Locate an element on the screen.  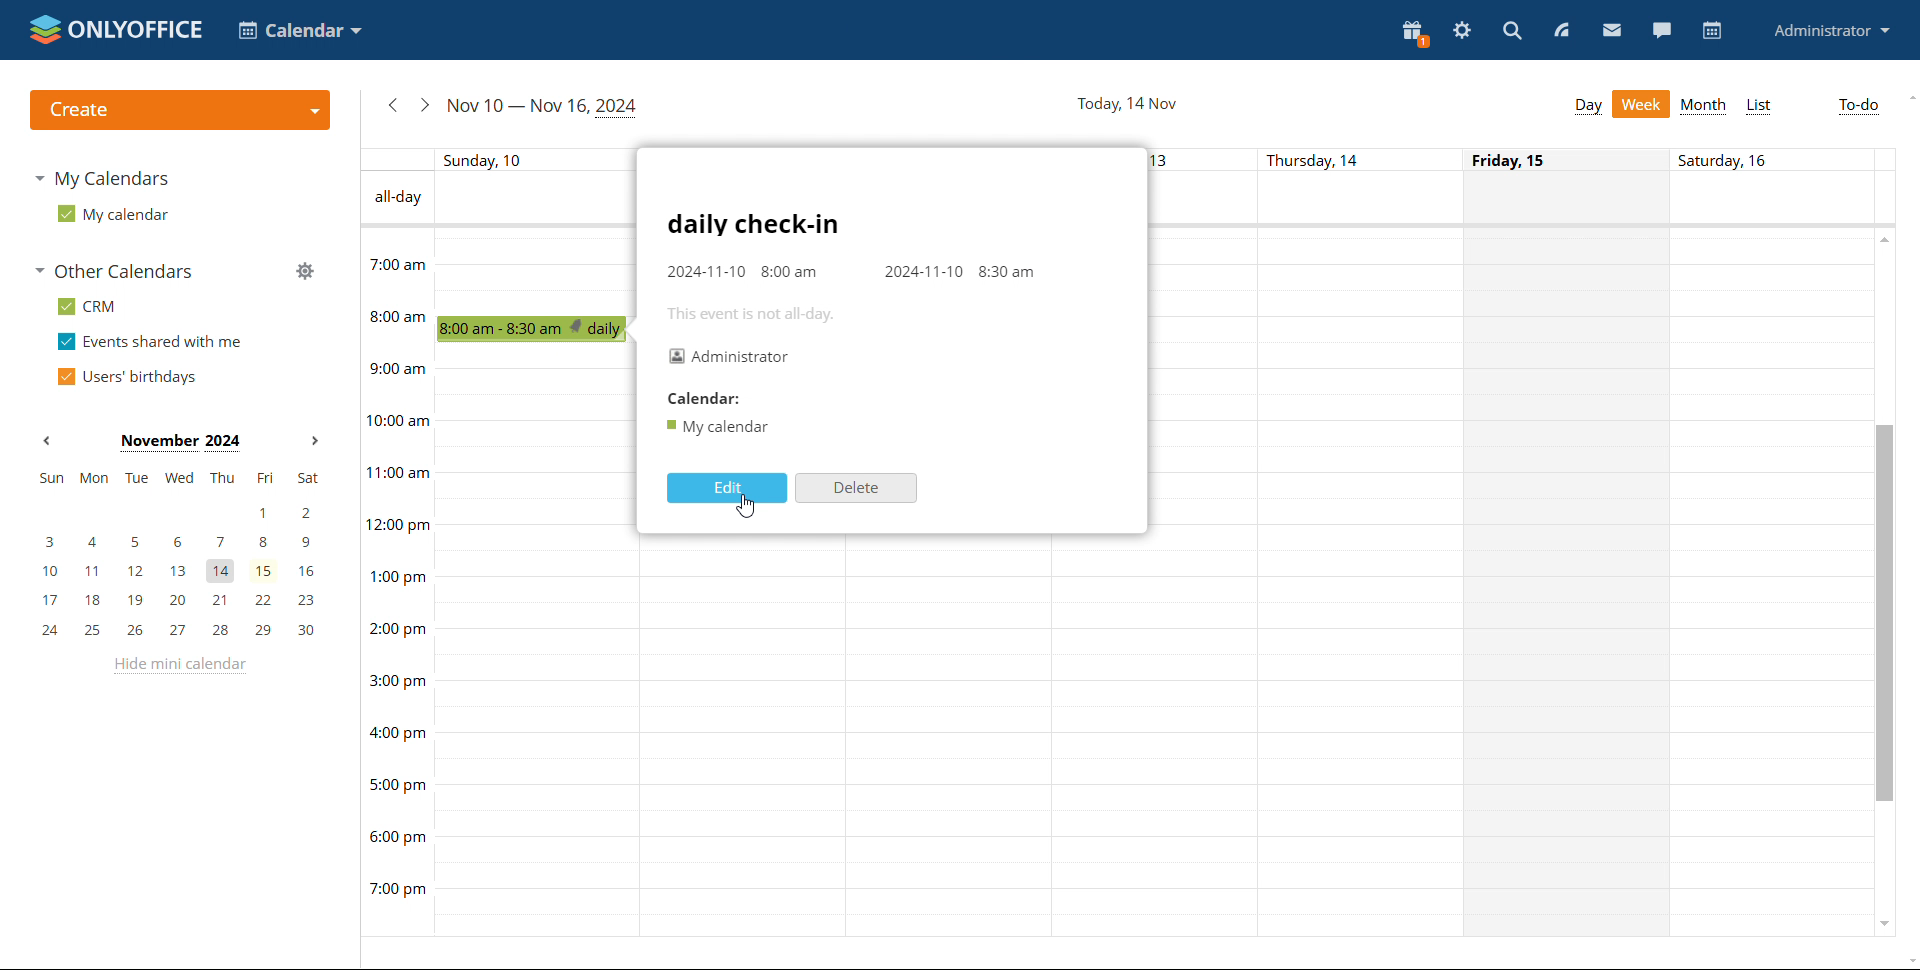
next month is located at coordinates (312, 442).